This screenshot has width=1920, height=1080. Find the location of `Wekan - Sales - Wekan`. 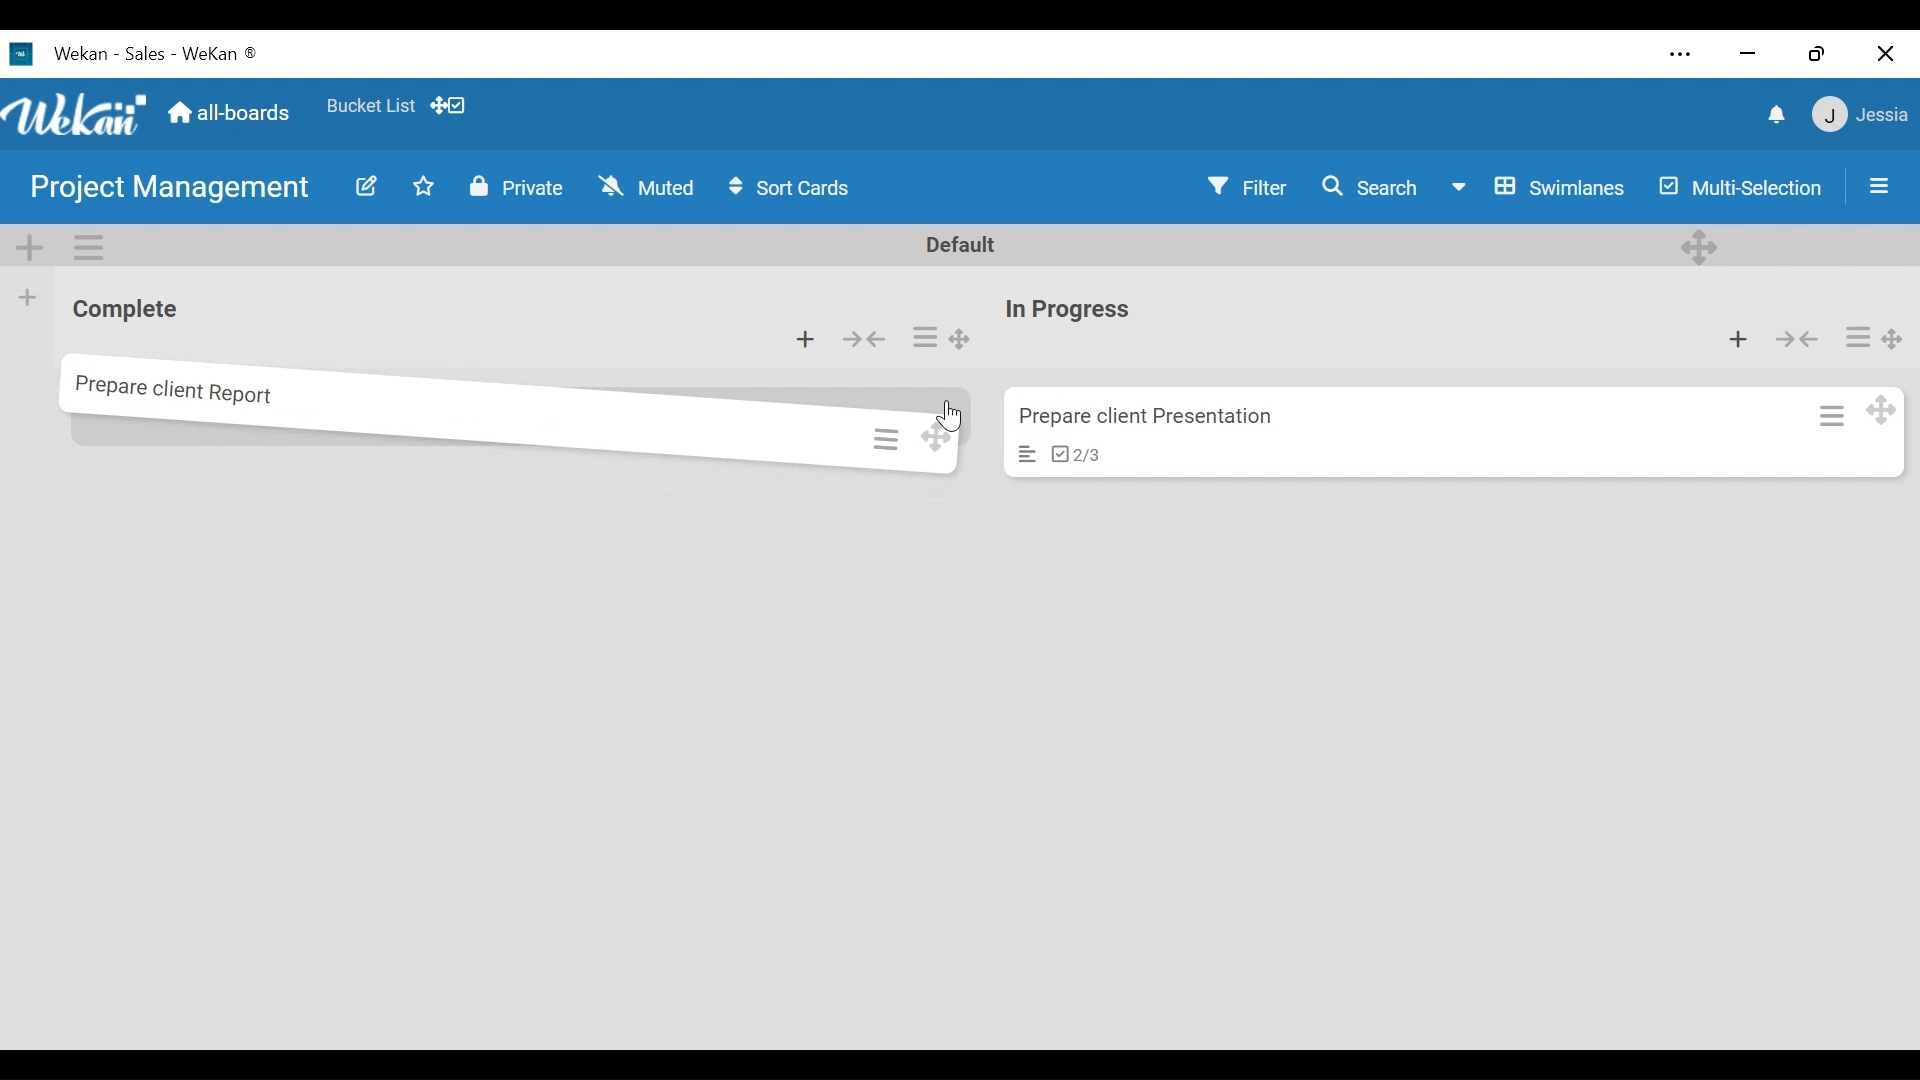

Wekan - Sales - Wekan is located at coordinates (160, 53).